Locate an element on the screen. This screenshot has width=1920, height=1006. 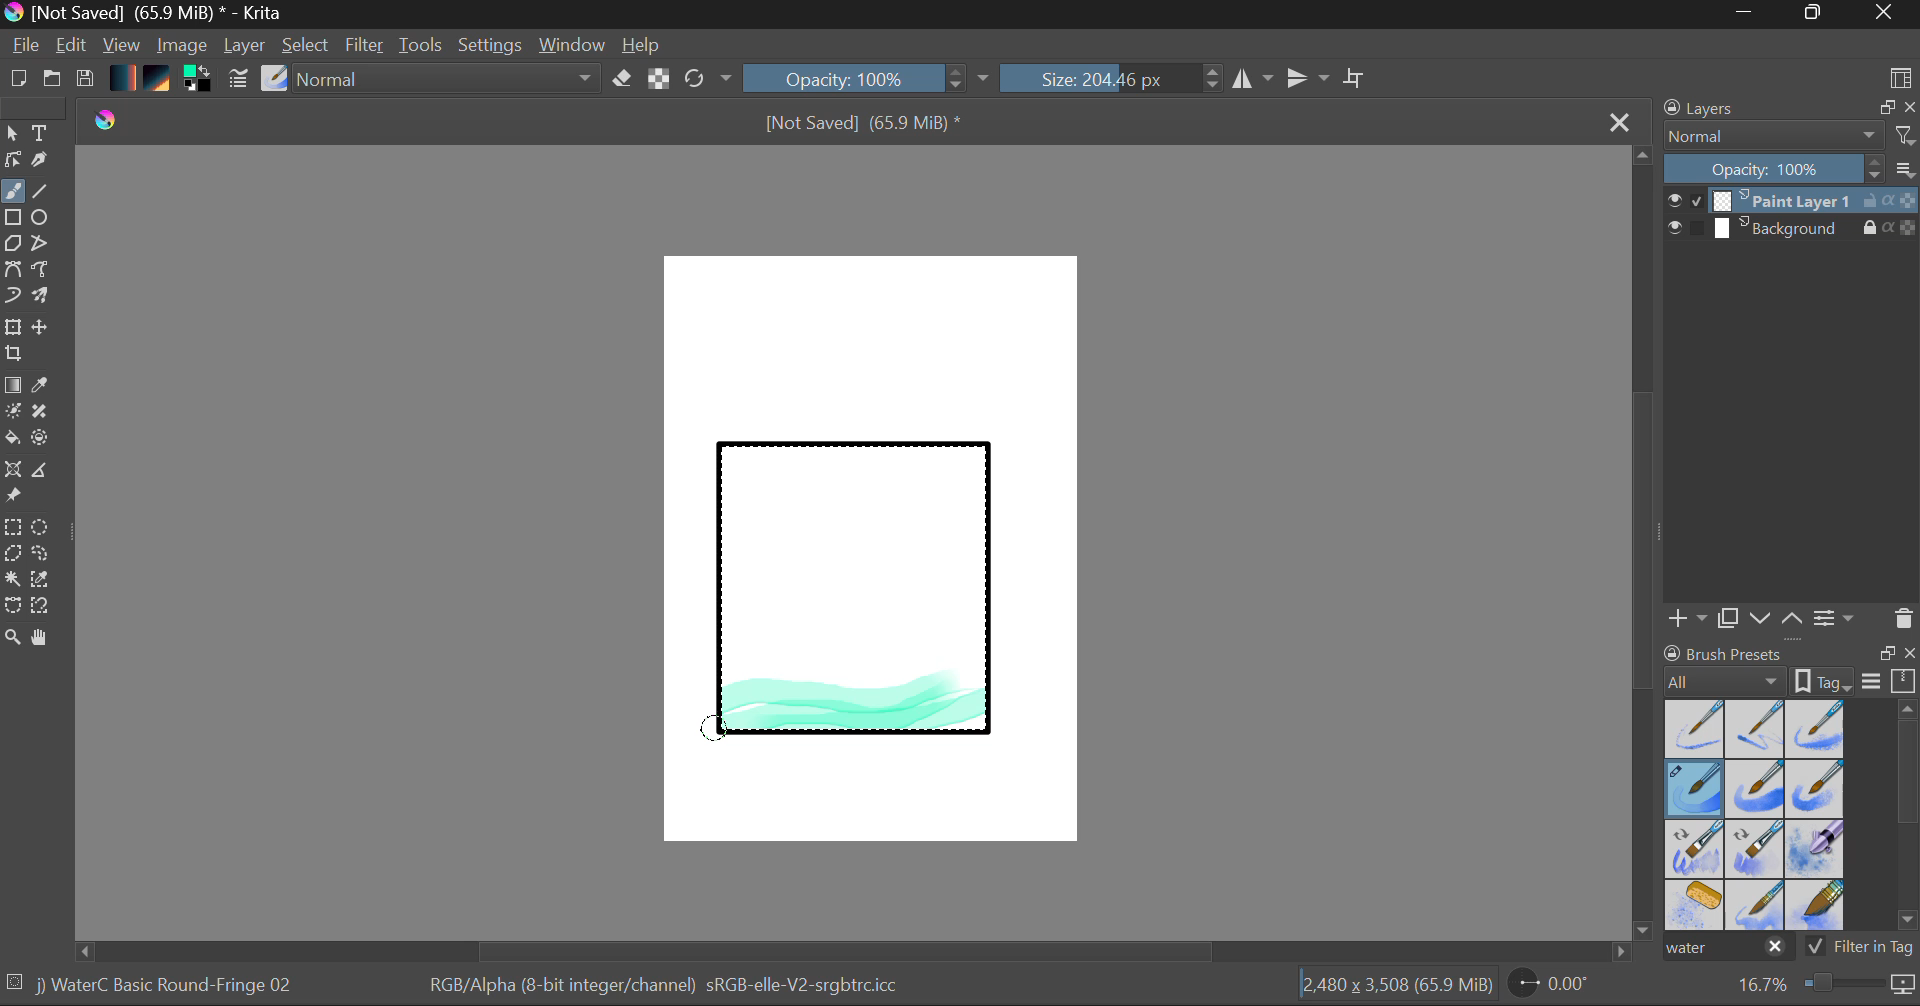
Bezier Curve Selector is located at coordinates (12, 607).